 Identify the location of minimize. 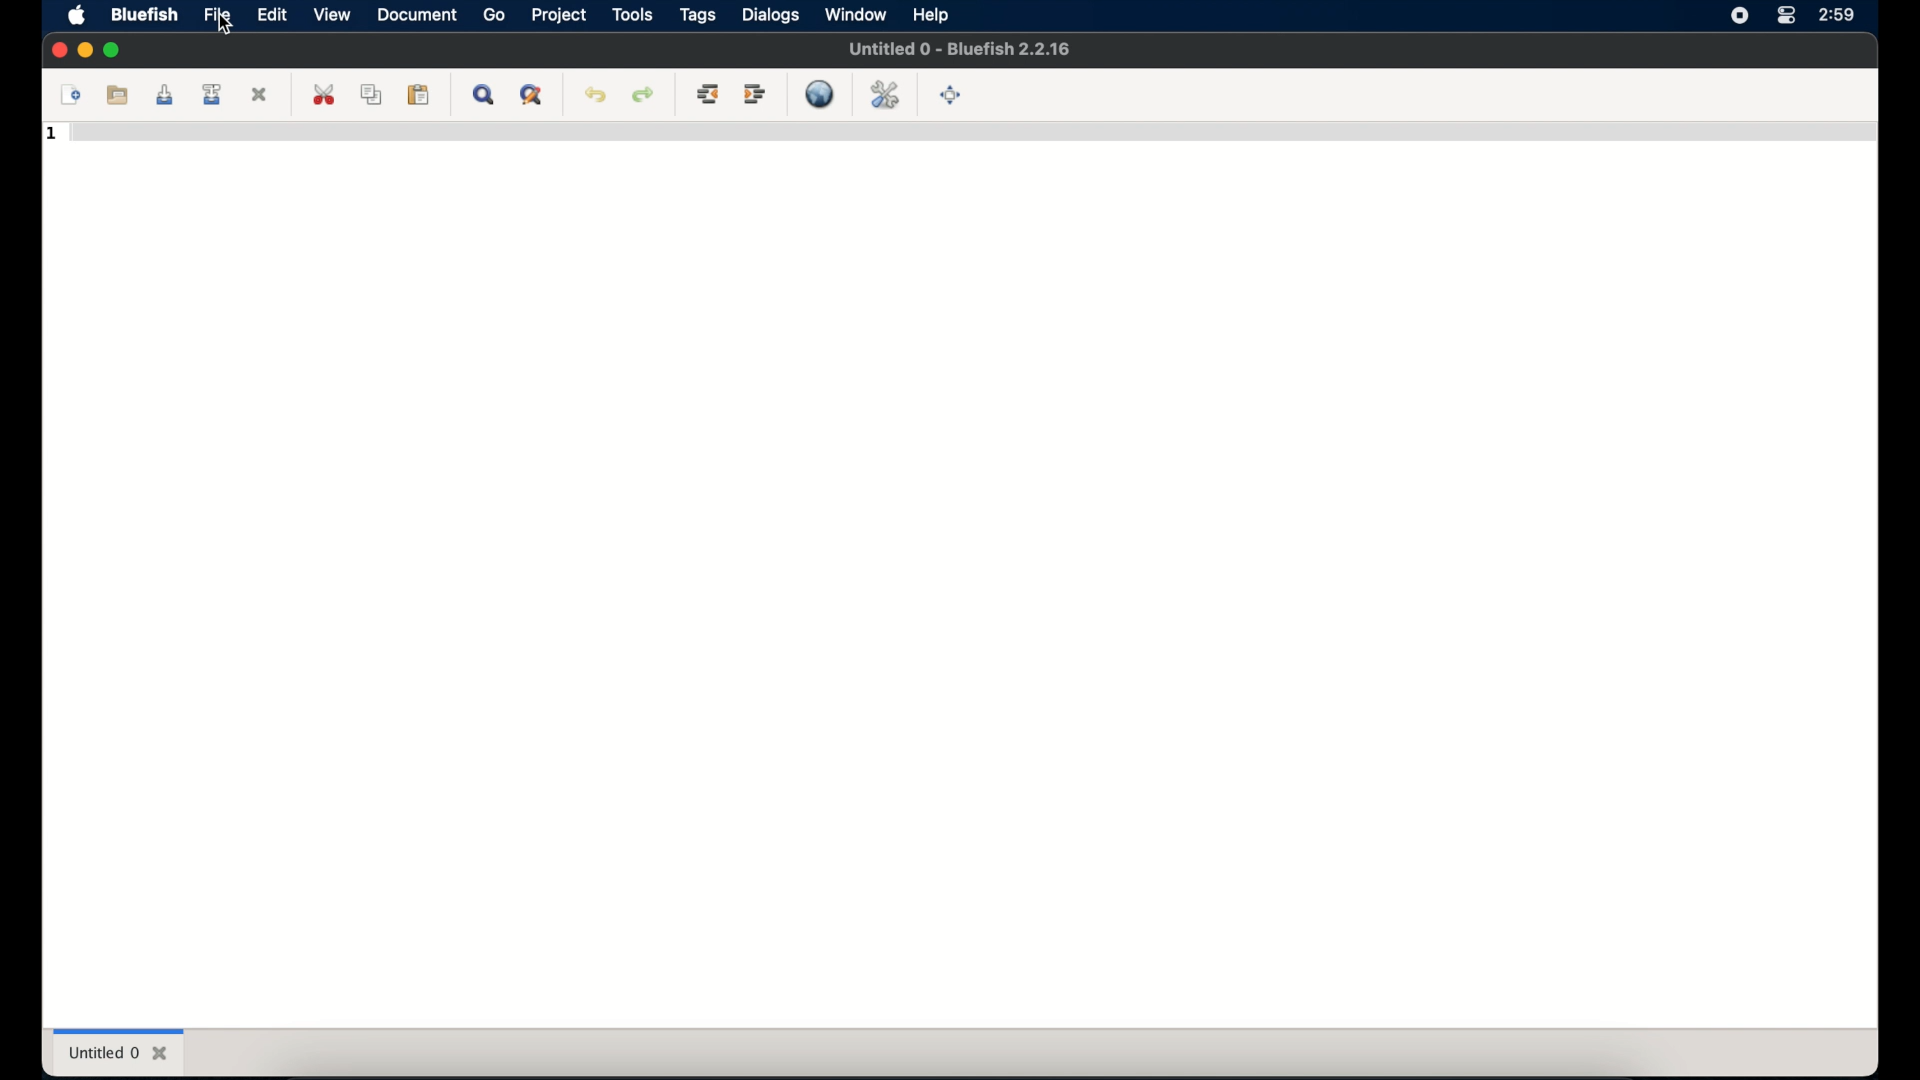
(85, 51).